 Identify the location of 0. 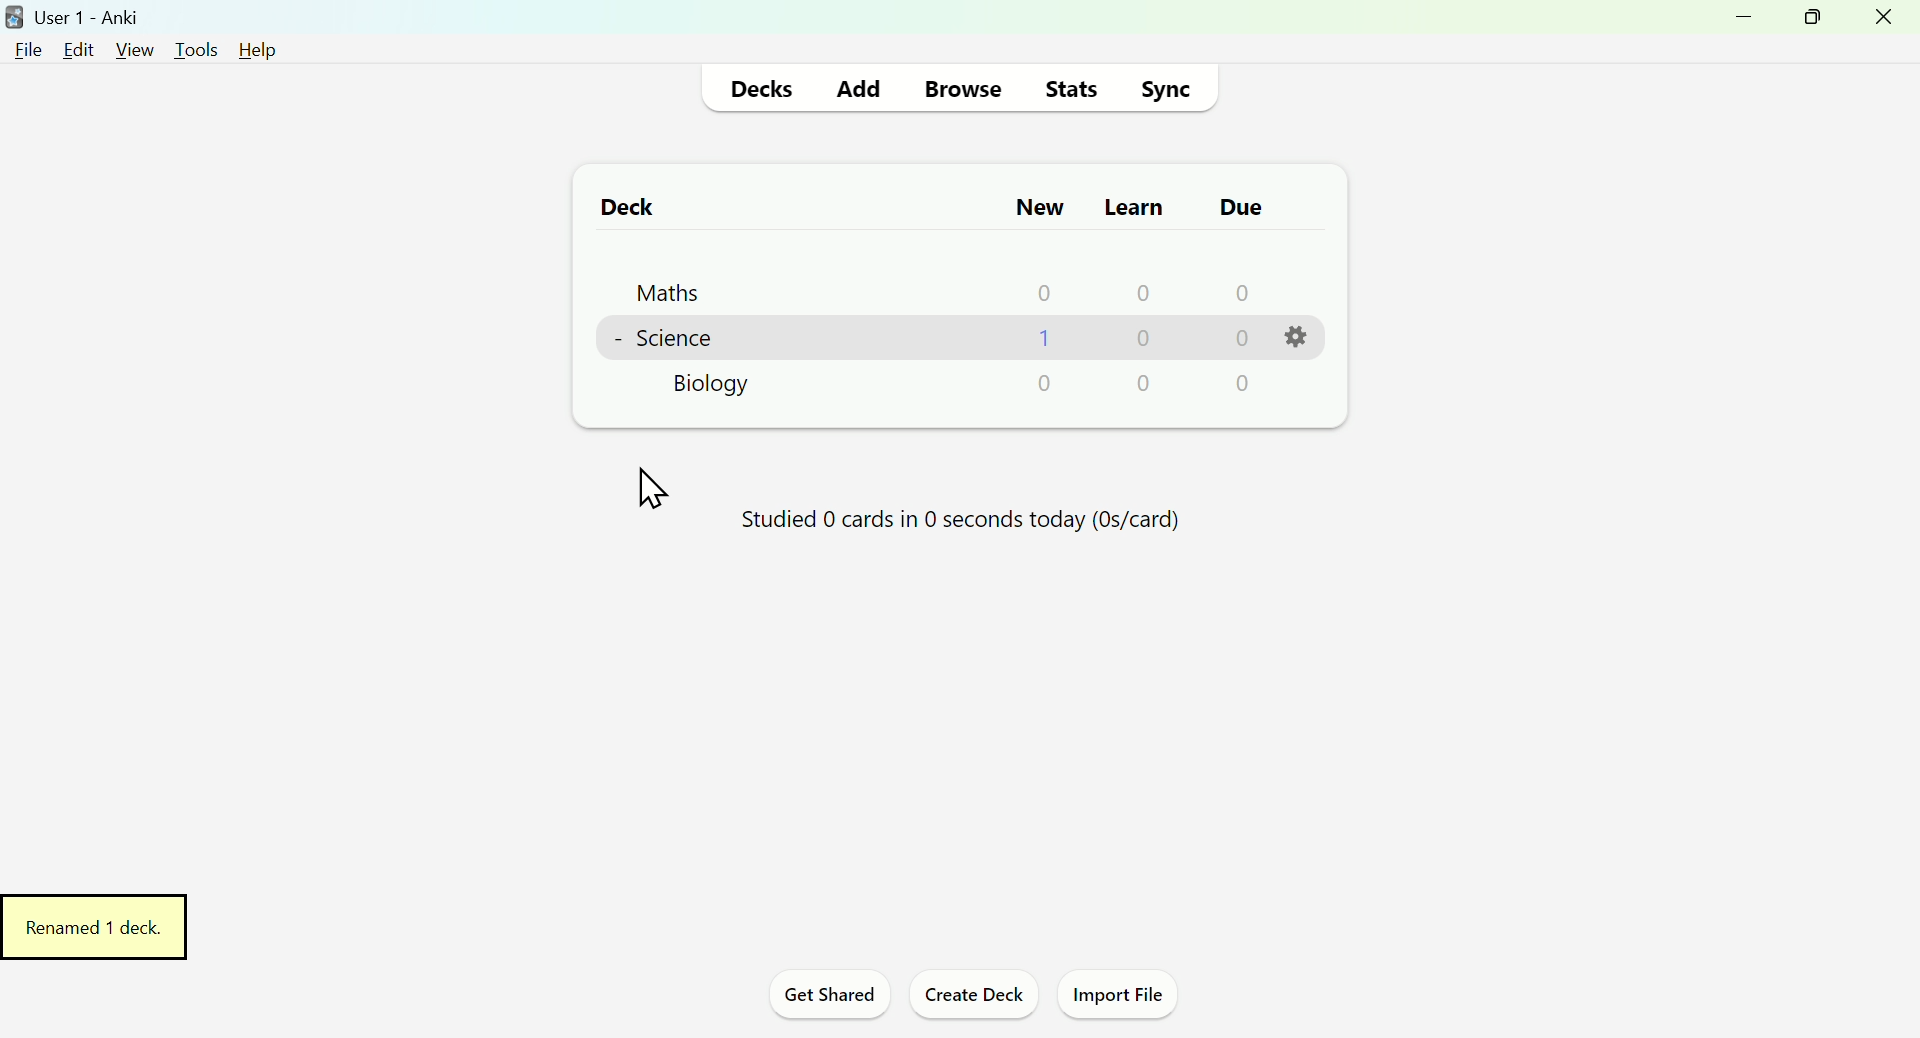
(1045, 291).